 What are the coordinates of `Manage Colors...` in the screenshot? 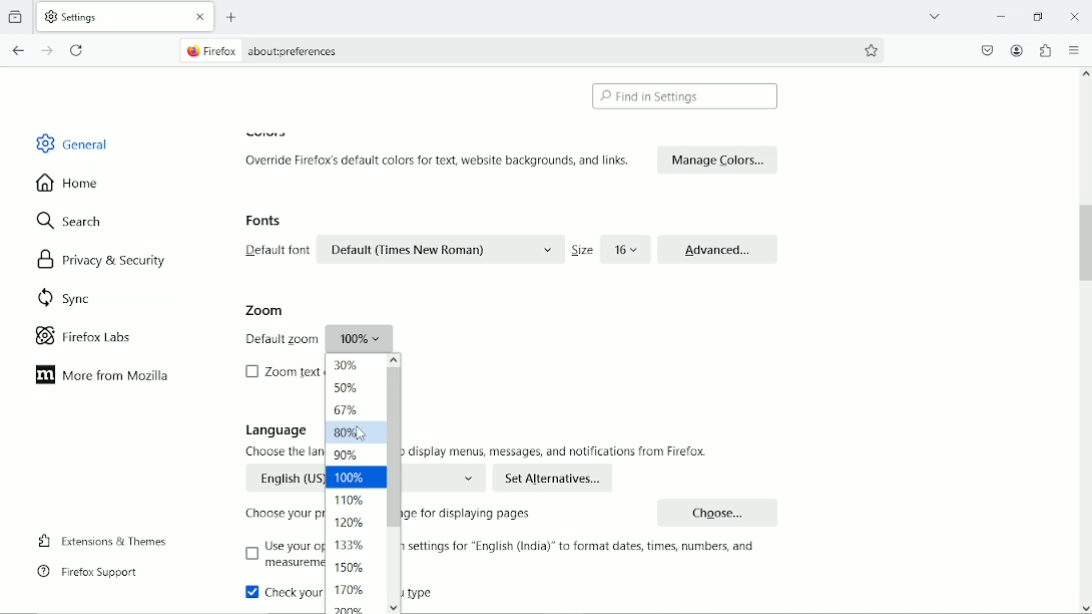 It's located at (718, 159).